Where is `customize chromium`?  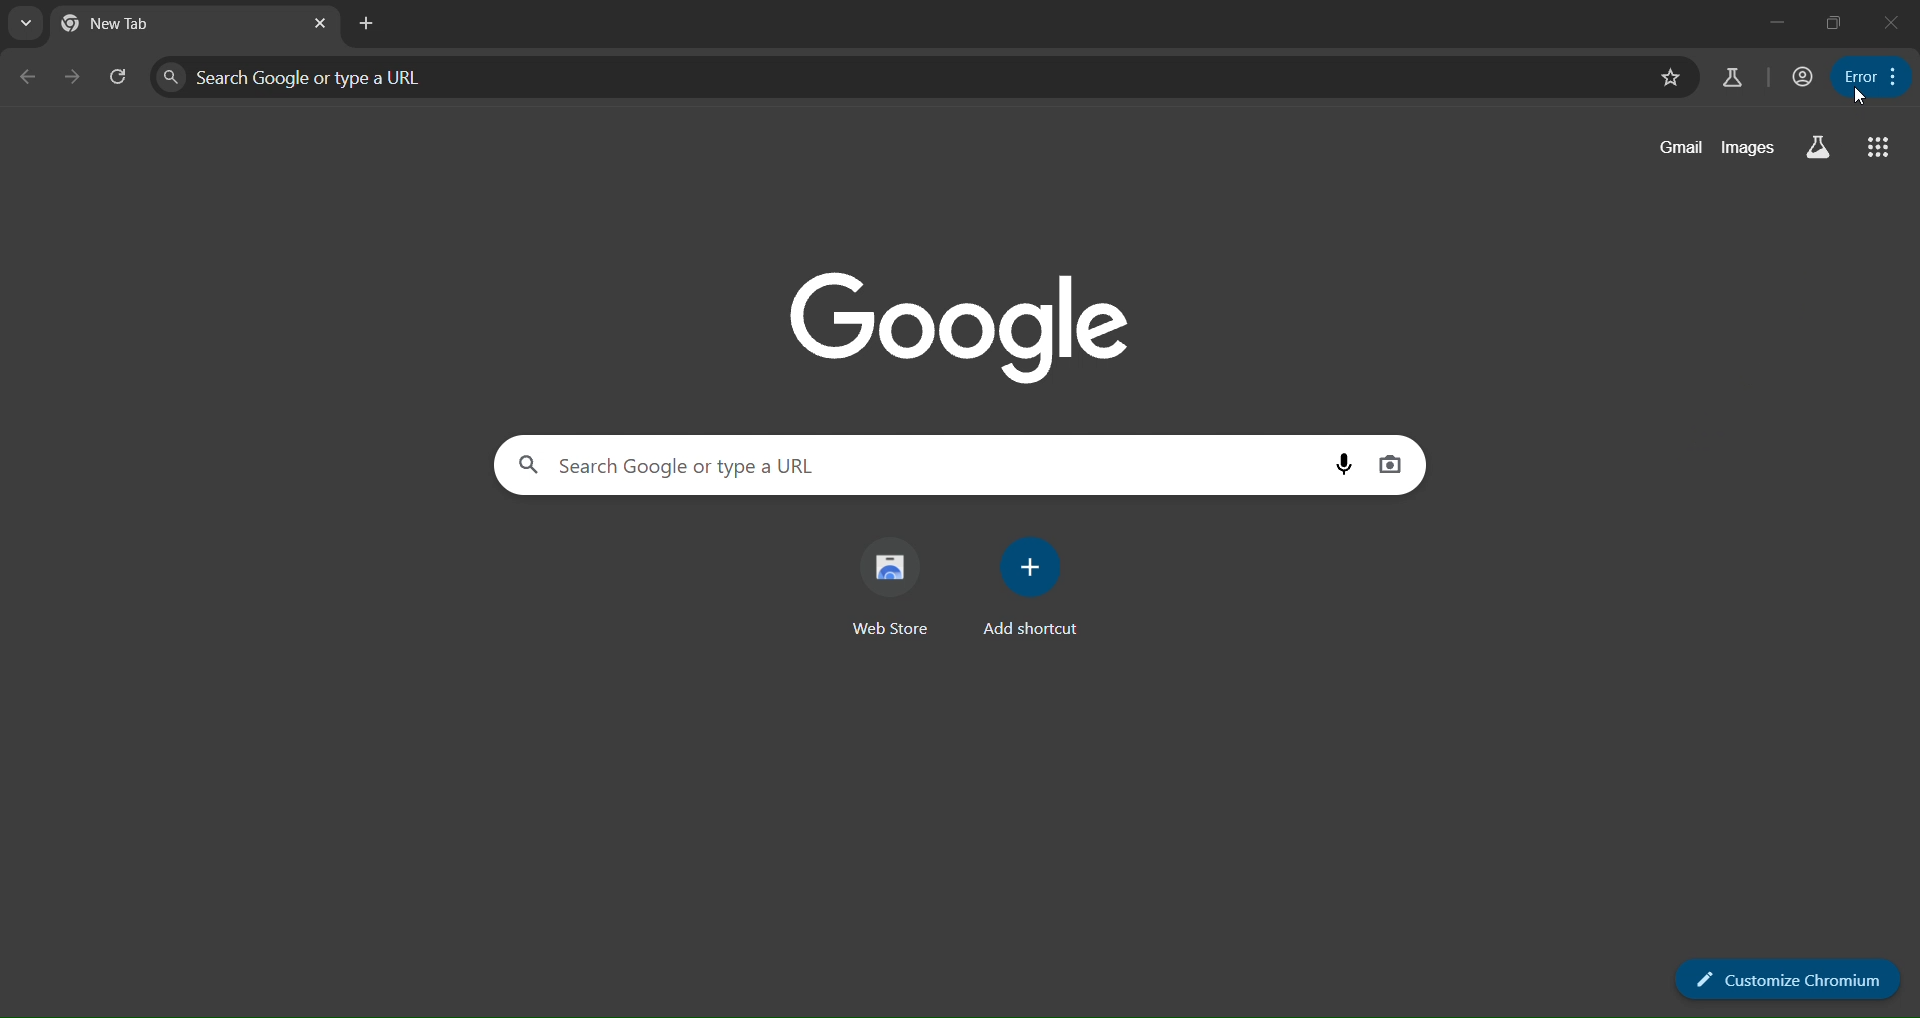
customize chromium is located at coordinates (1787, 977).